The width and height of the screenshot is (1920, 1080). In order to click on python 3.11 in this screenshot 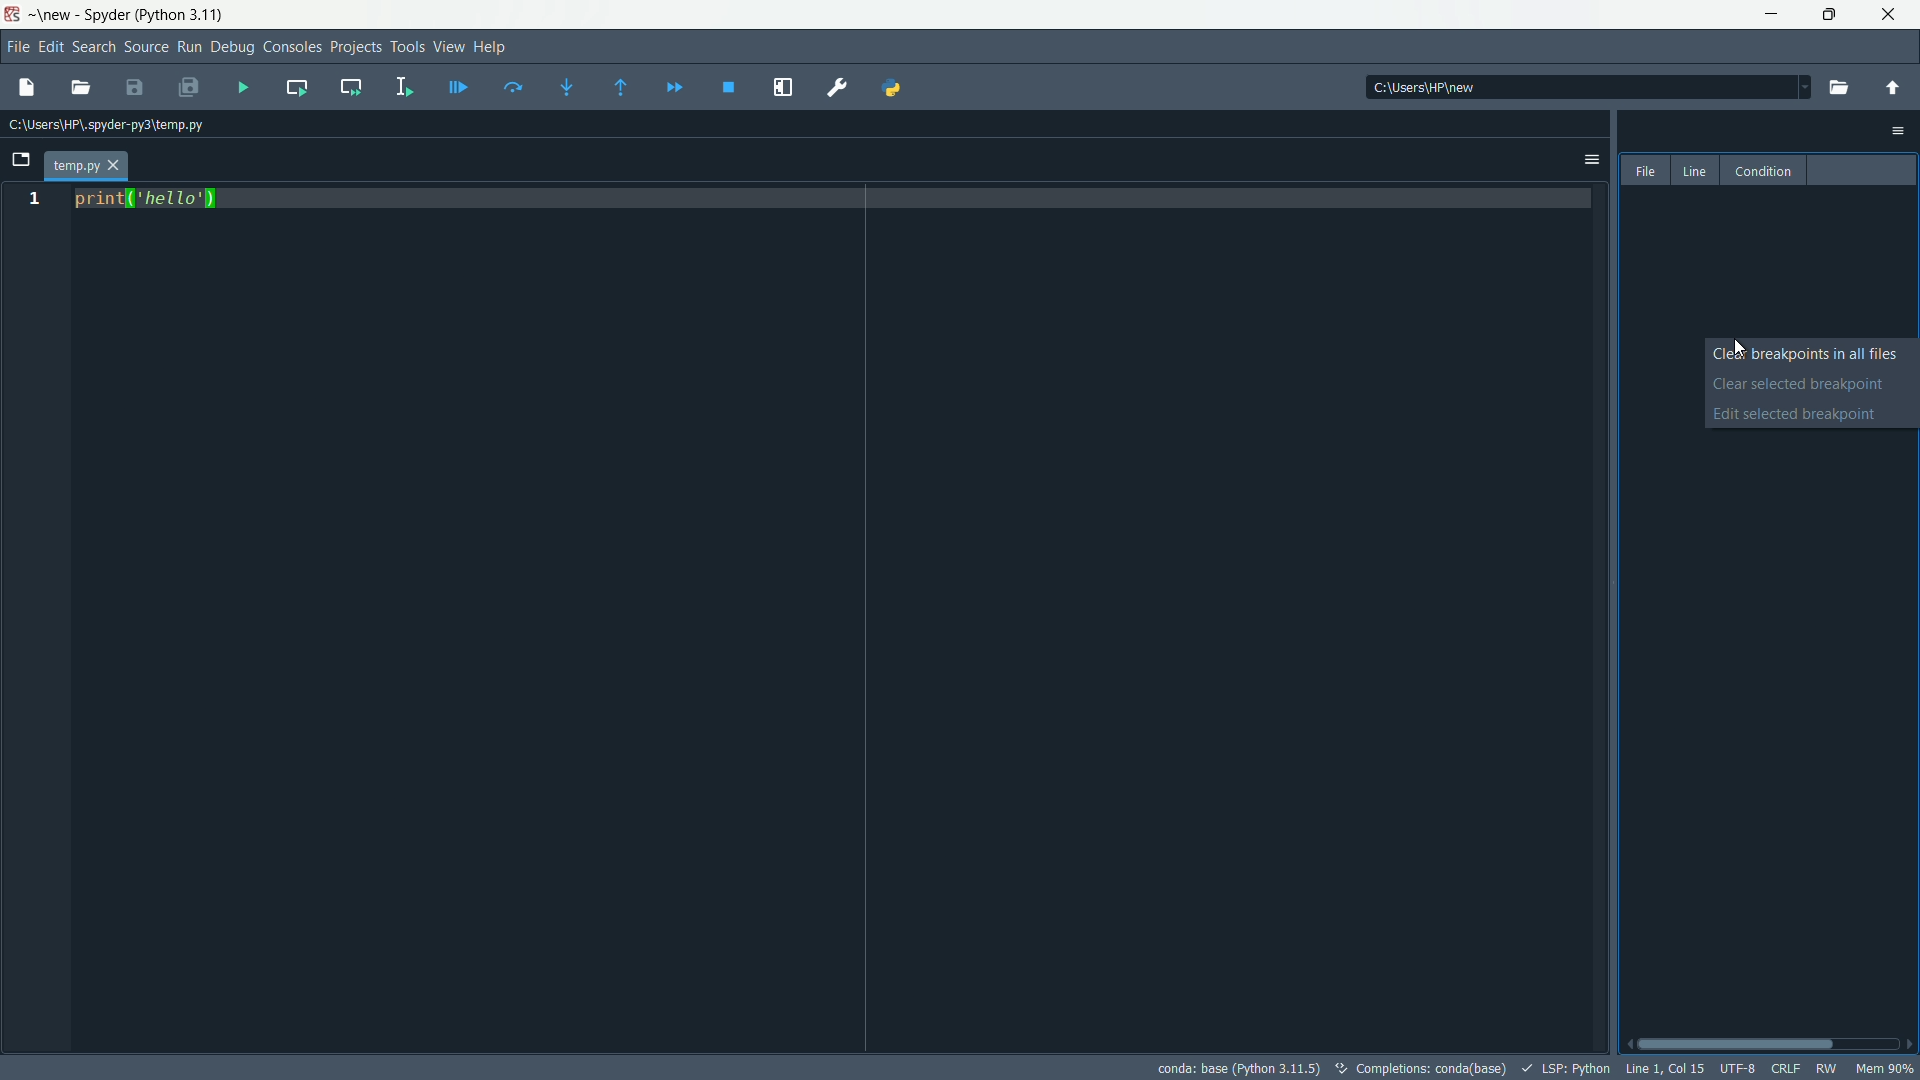, I will do `click(183, 15)`.